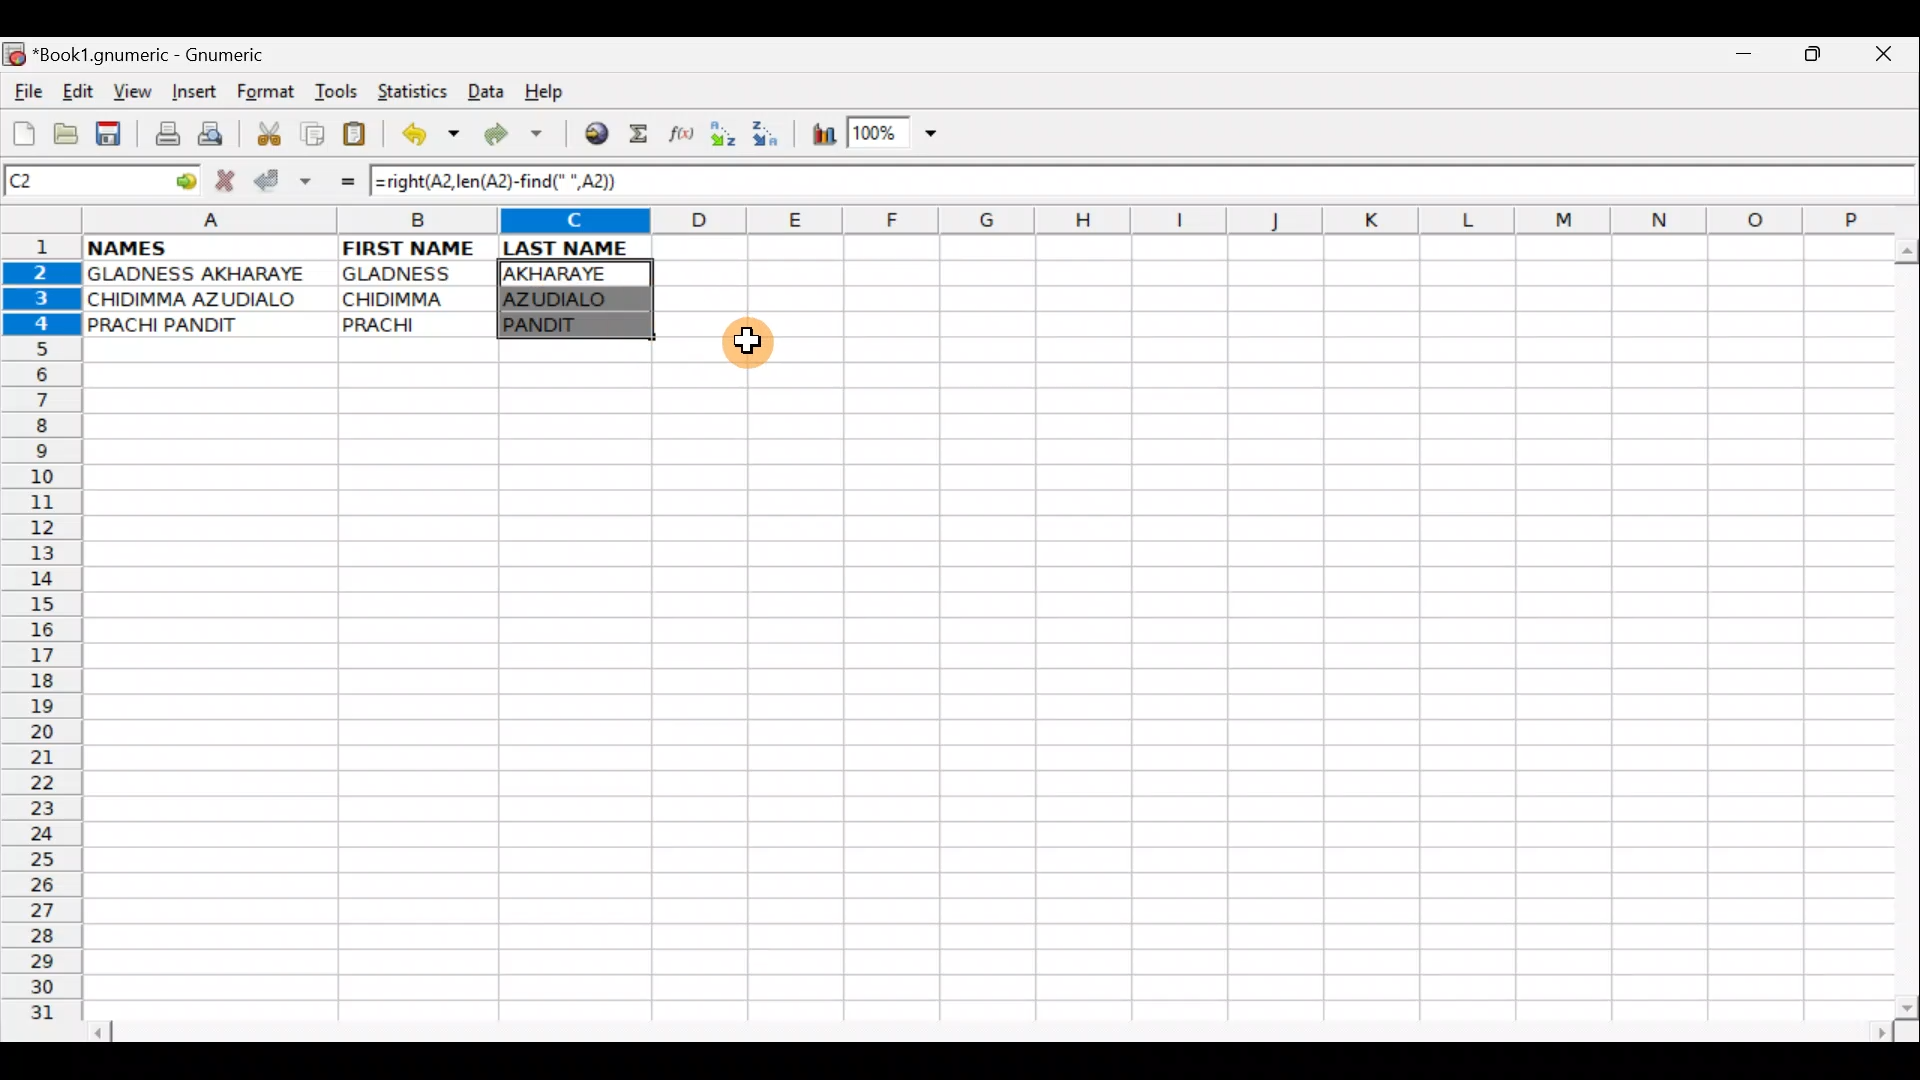 The width and height of the screenshot is (1920, 1080). Describe the element at coordinates (197, 325) in the screenshot. I see `PRACHI PANDIT` at that location.